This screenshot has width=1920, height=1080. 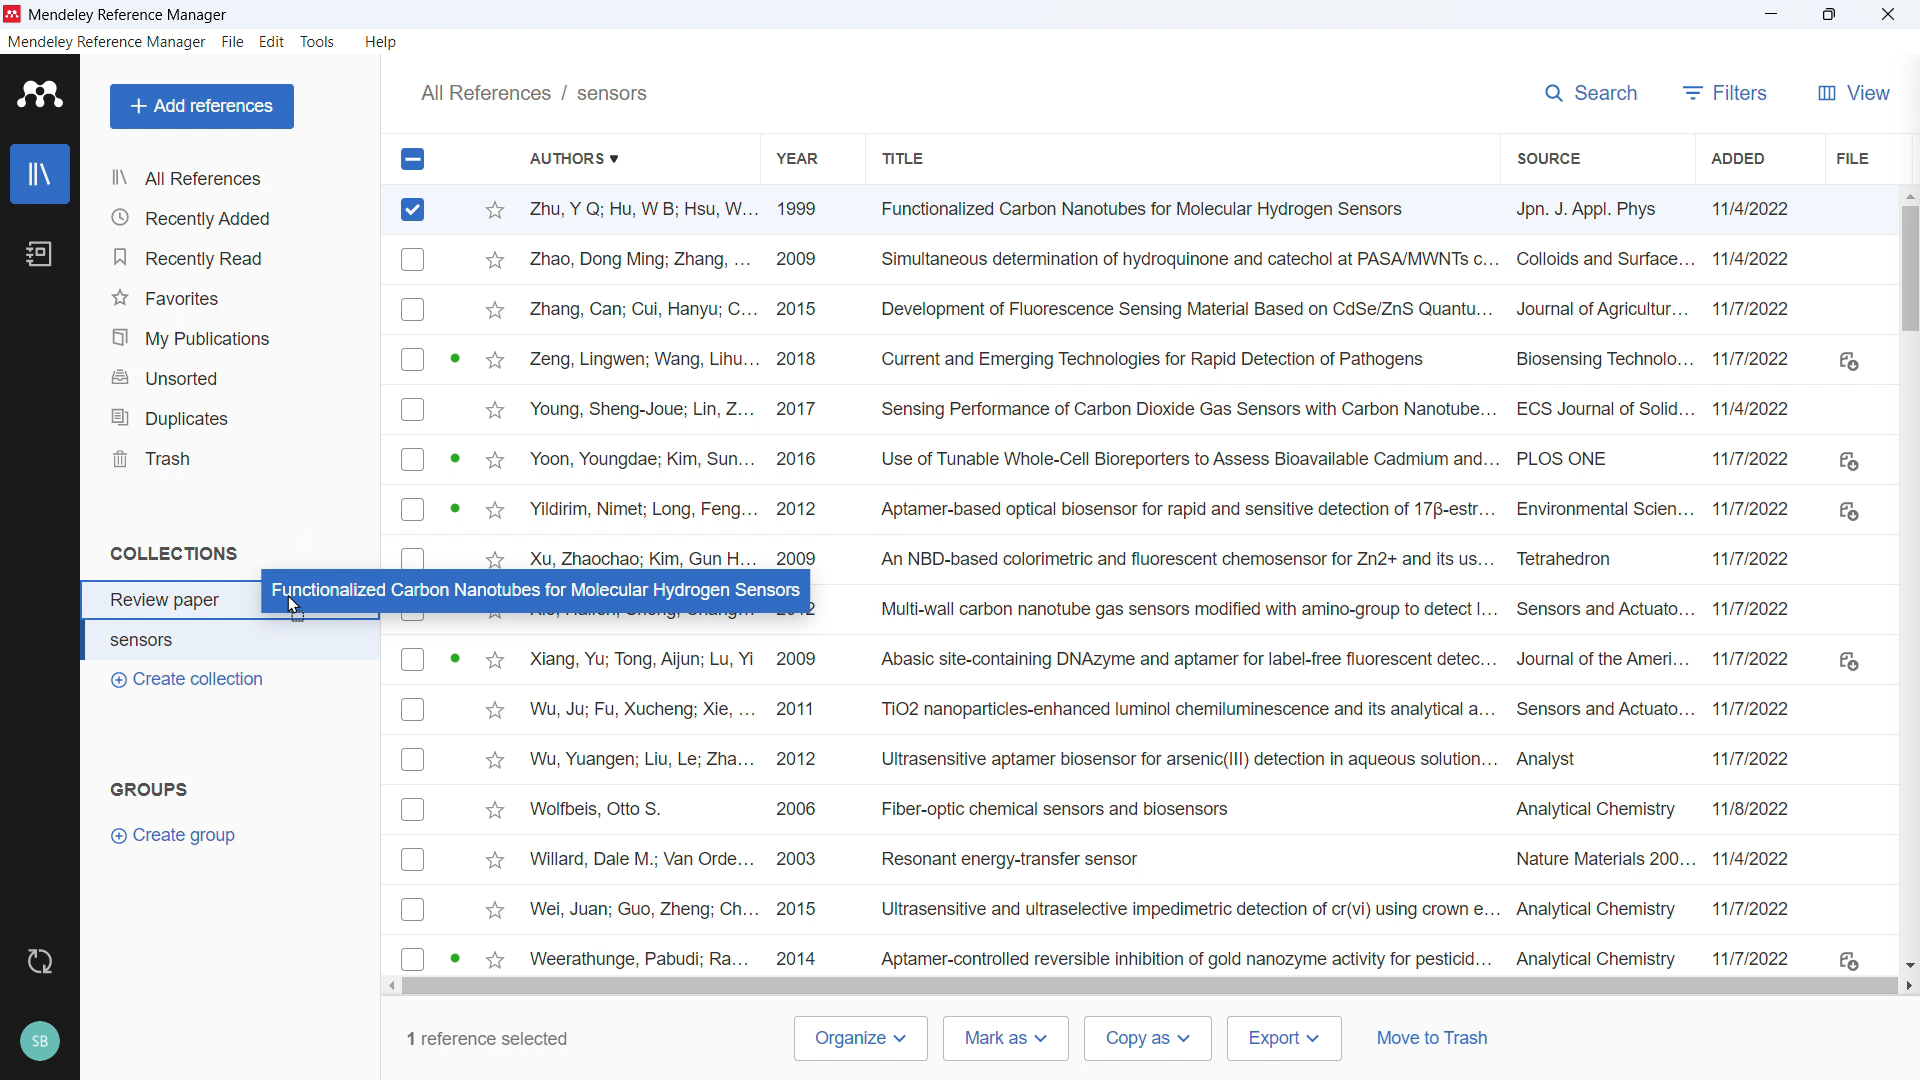 What do you see at coordinates (585, 158) in the screenshot?
I see `Sort by authors ` at bounding box center [585, 158].